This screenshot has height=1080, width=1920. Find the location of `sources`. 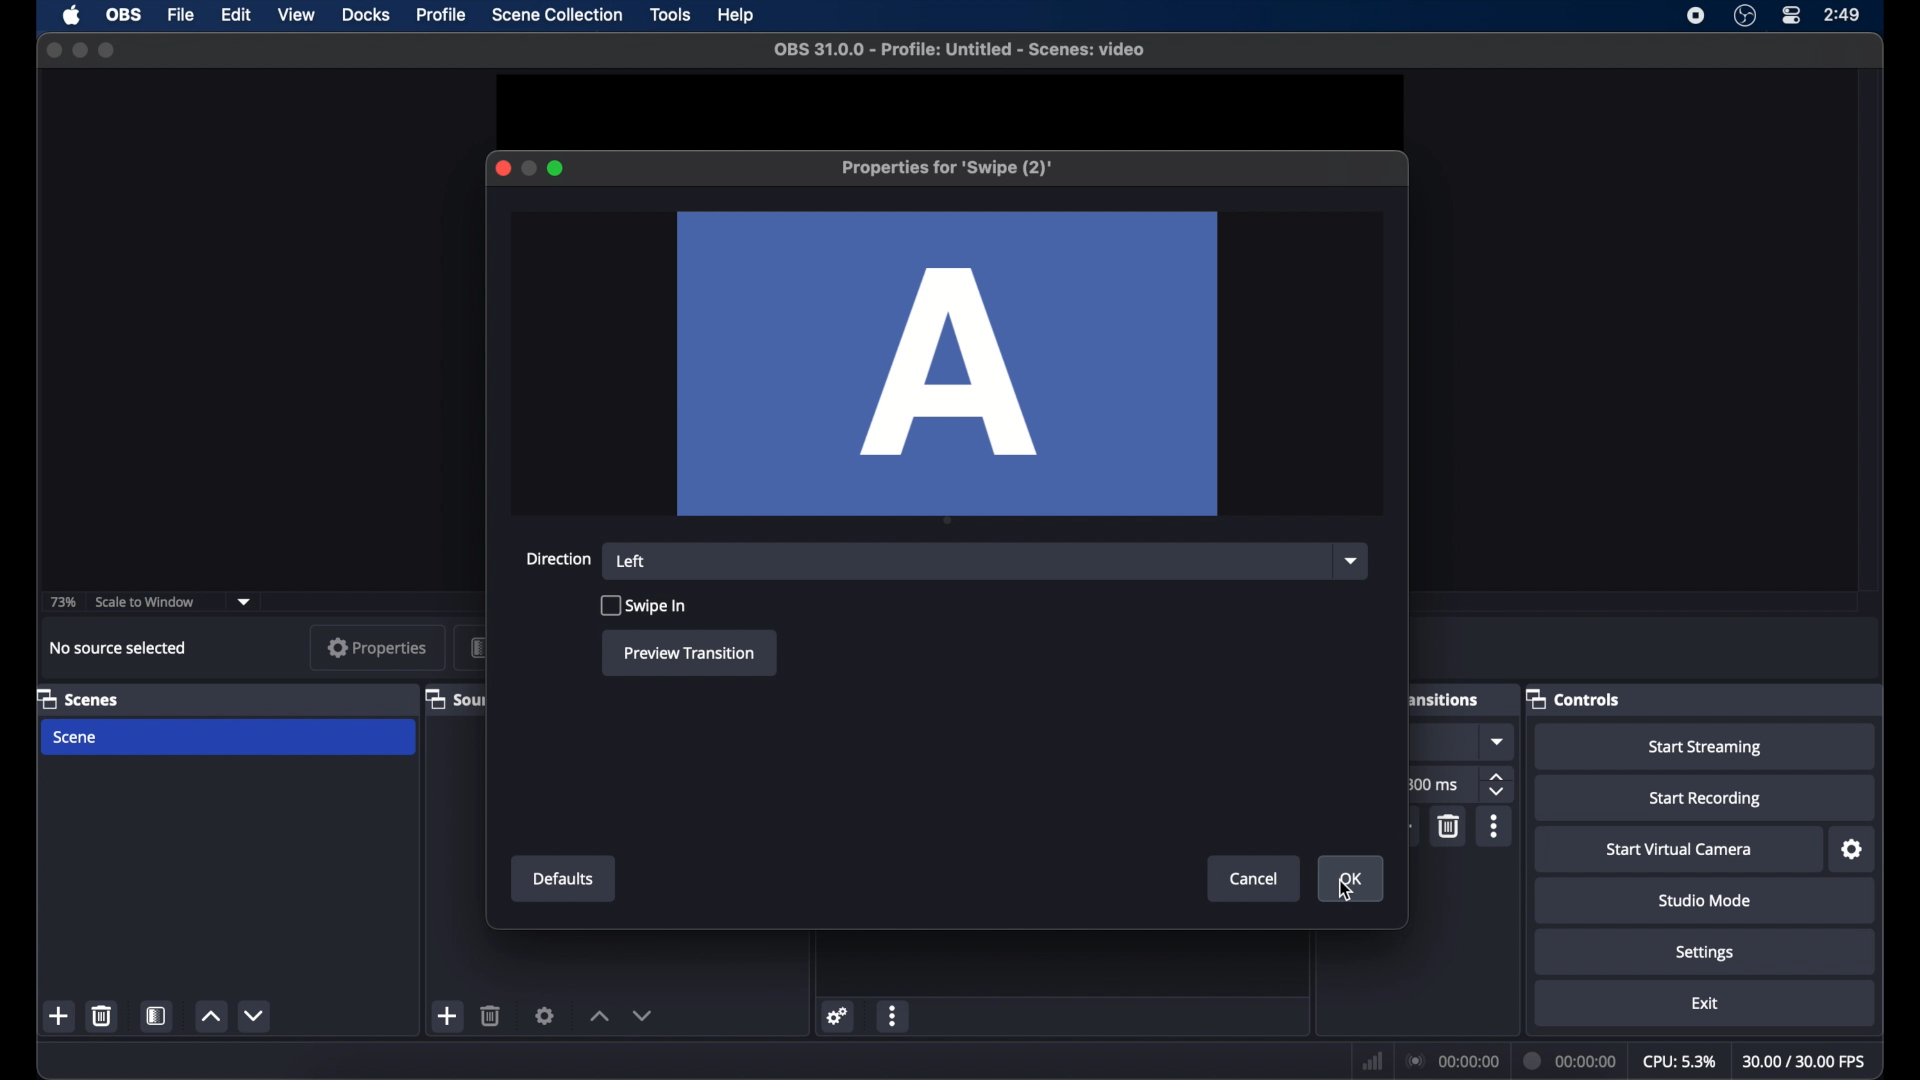

sources is located at coordinates (454, 699).